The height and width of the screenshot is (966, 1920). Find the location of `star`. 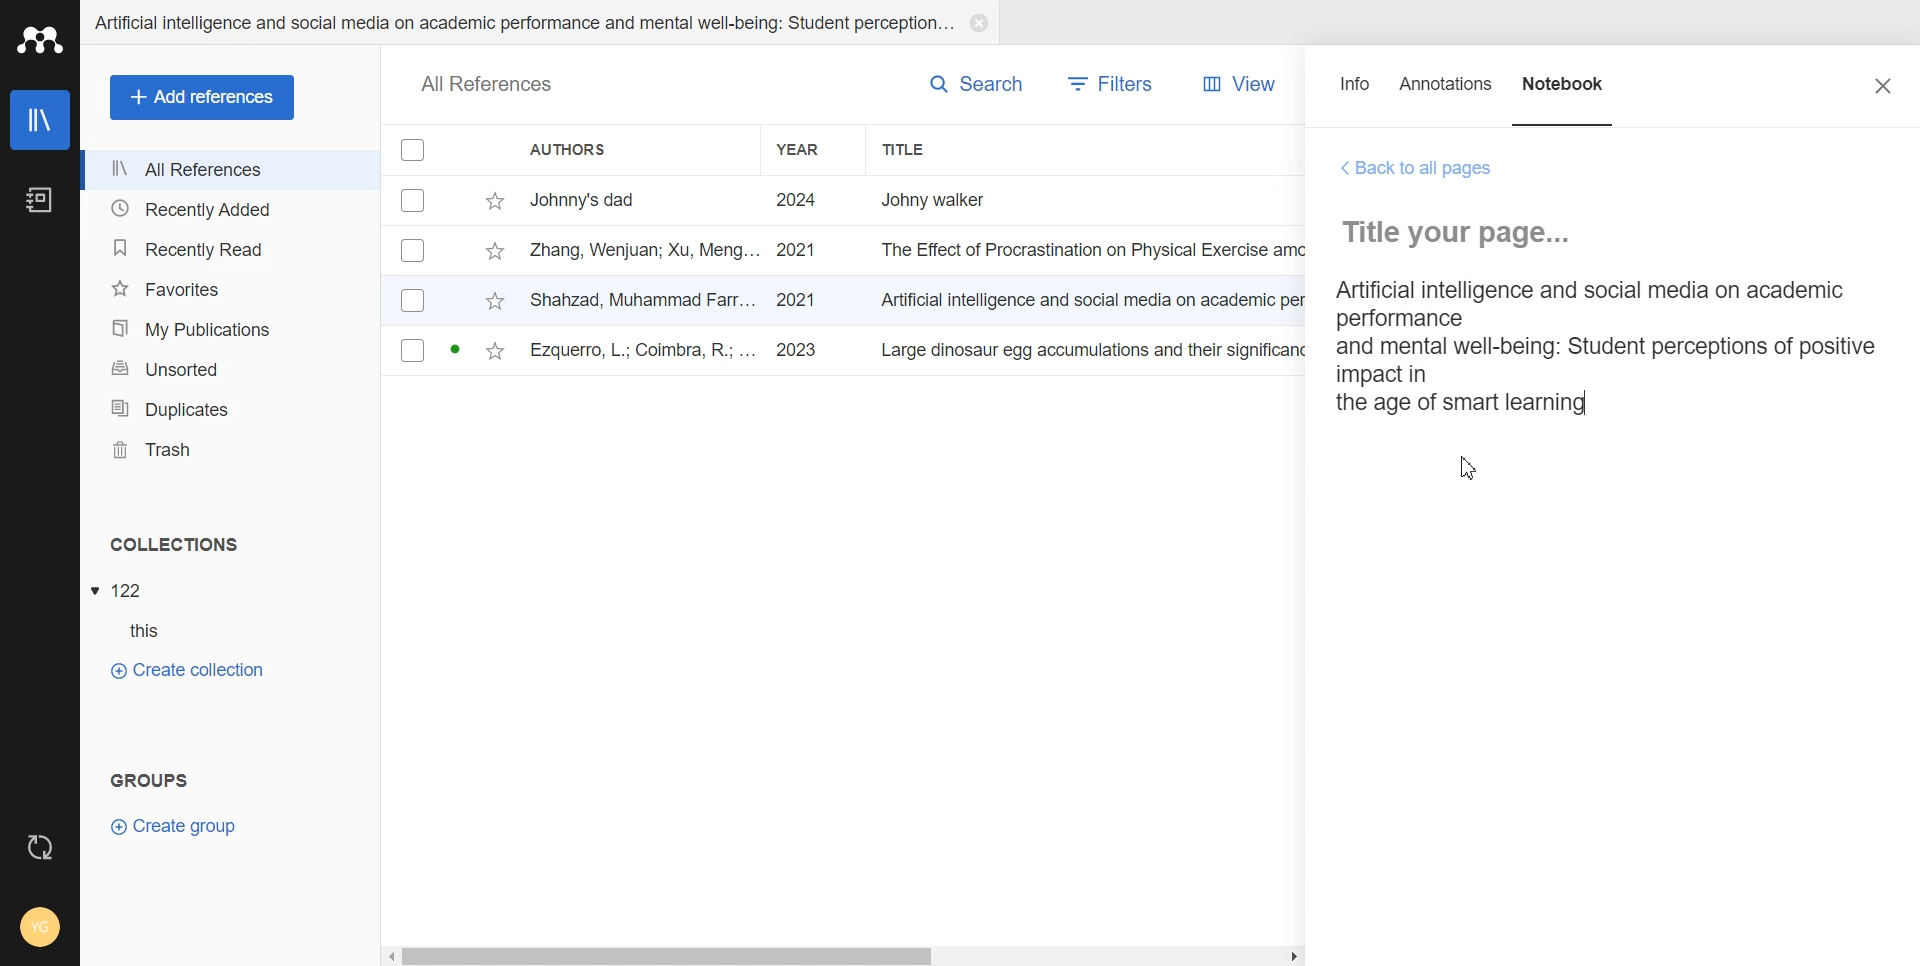

star is located at coordinates (494, 253).